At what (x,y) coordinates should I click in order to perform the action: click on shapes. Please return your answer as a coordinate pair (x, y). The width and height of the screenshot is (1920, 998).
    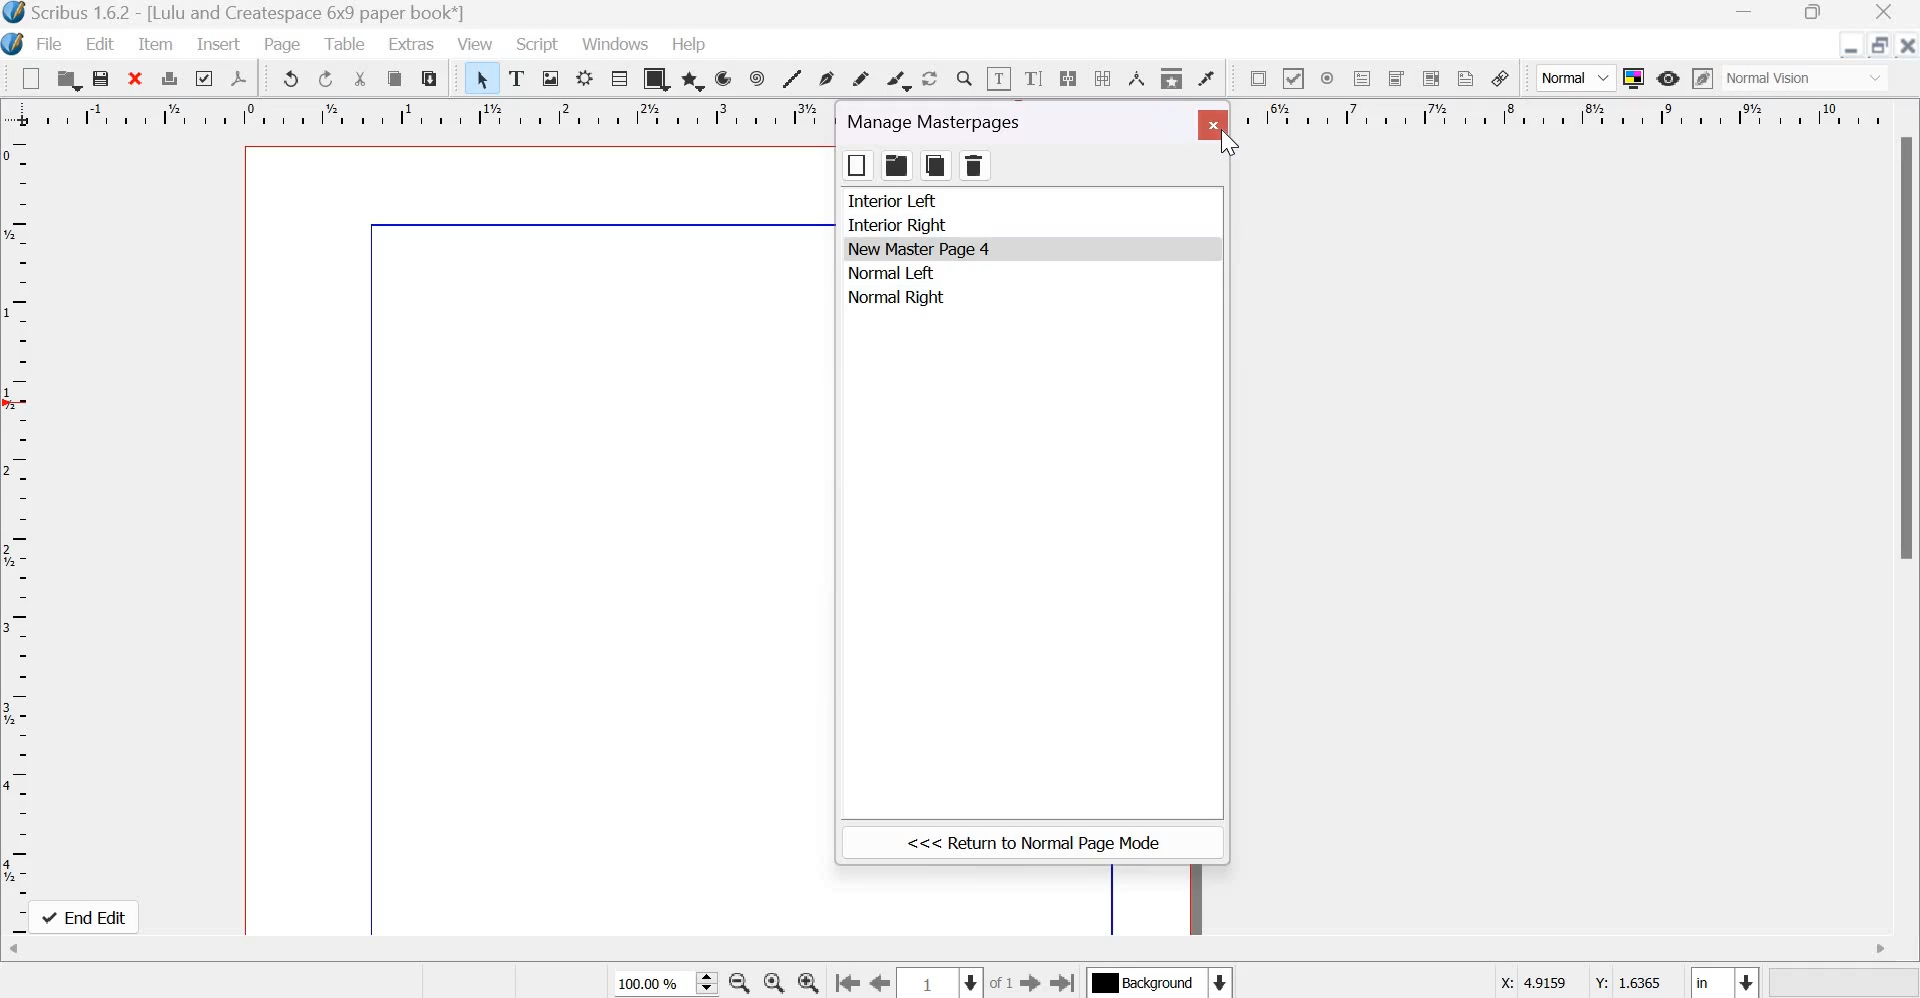
    Looking at the image, I should click on (655, 79).